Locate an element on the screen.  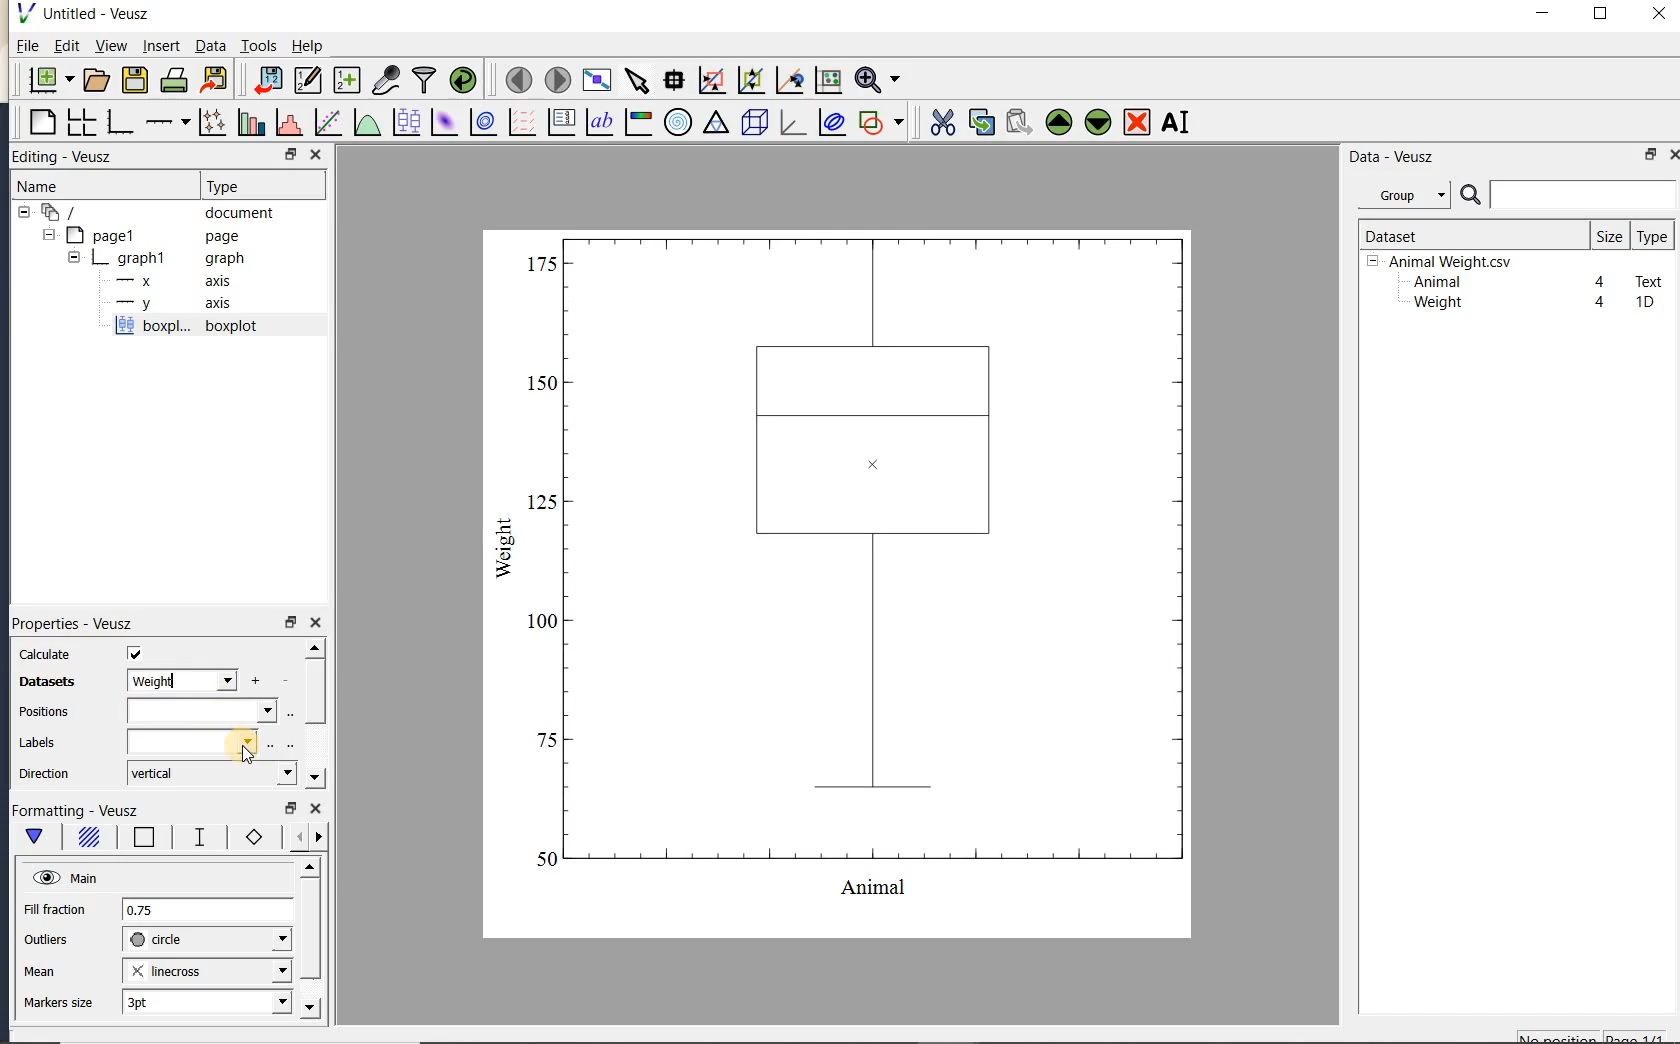
Data-Veusz is located at coordinates (1392, 157).